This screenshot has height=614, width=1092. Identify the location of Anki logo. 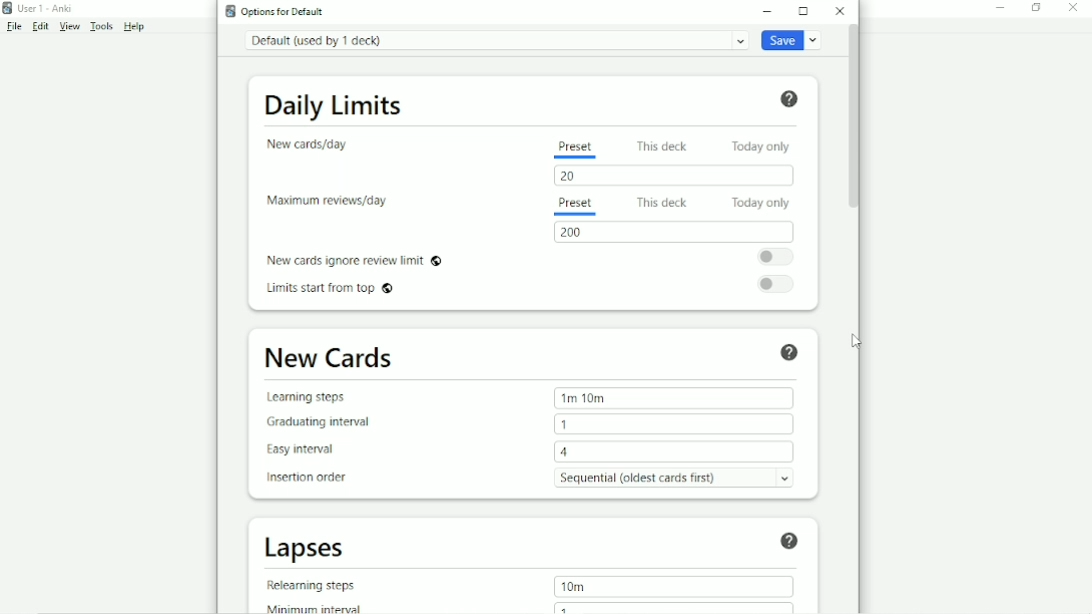
(230, 11).